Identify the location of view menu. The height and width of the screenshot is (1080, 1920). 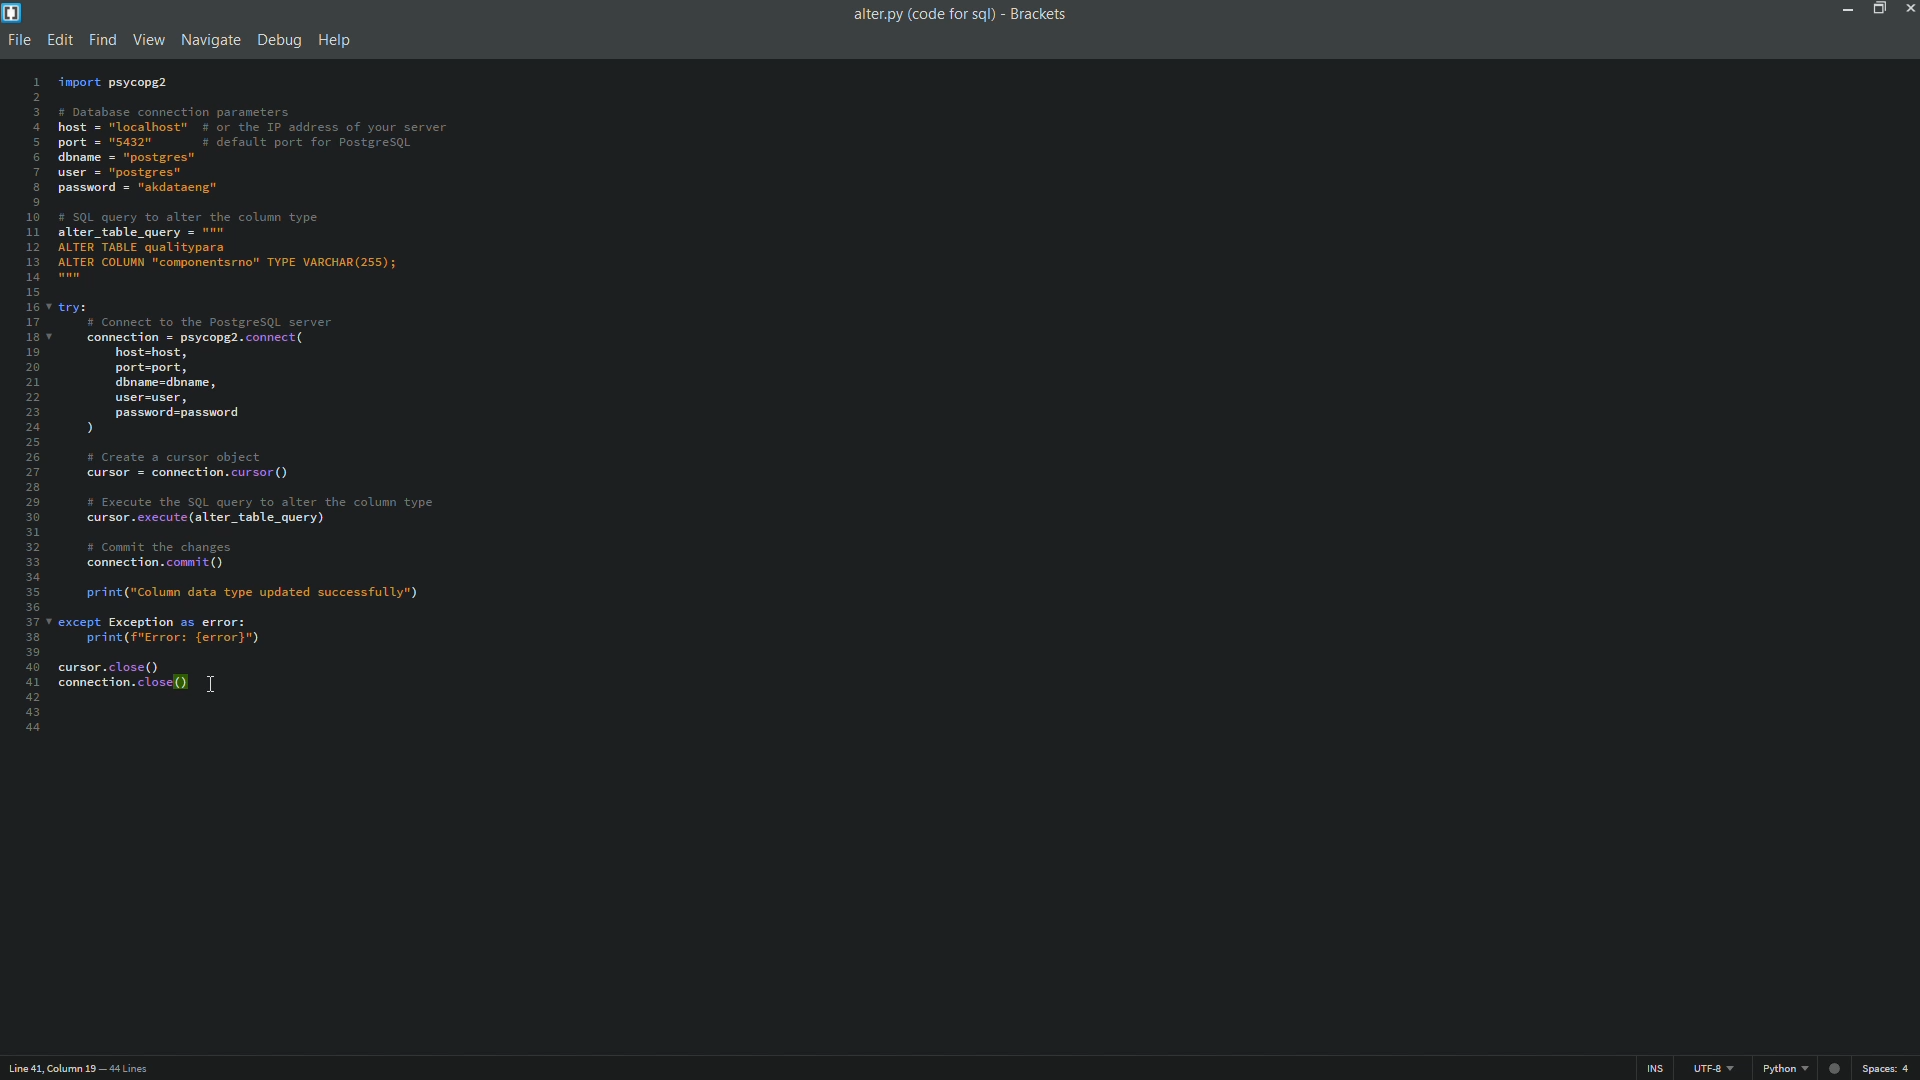
(151, 40).